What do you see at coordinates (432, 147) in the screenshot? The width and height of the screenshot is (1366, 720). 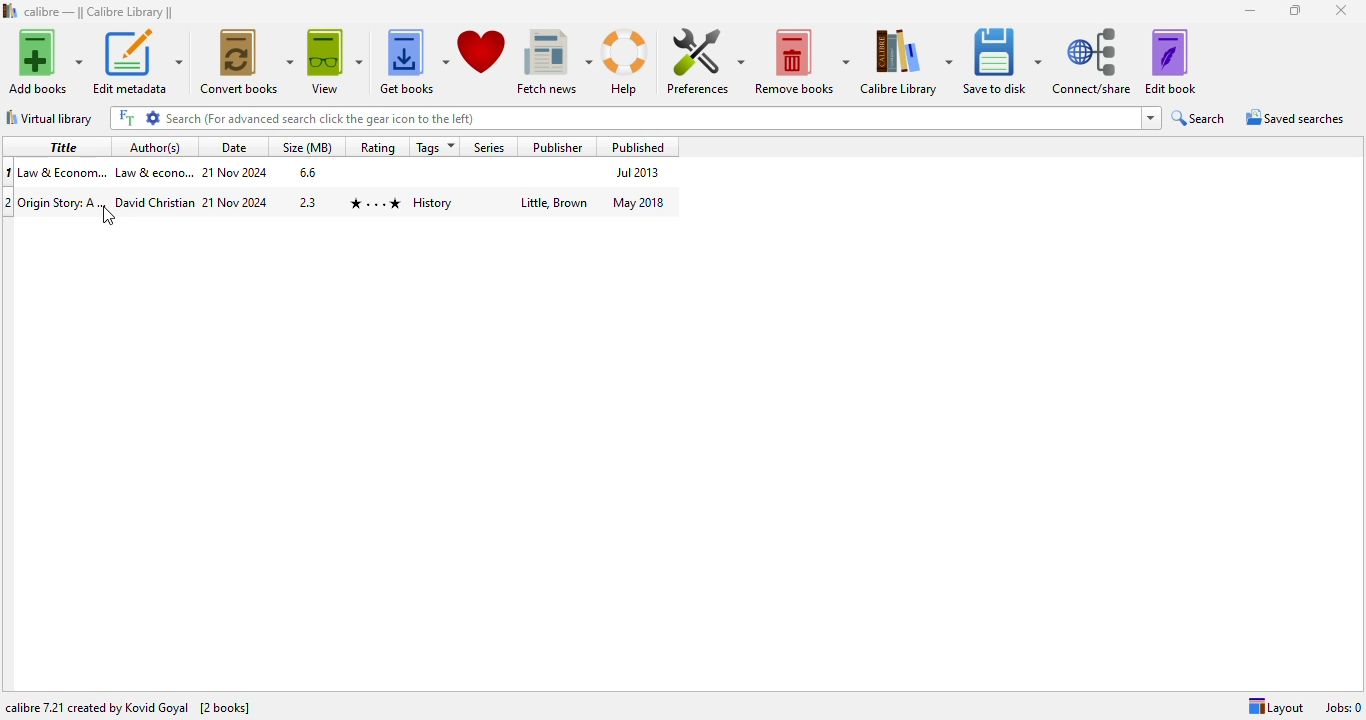 I see `tags` at bounding box center [432, 147].